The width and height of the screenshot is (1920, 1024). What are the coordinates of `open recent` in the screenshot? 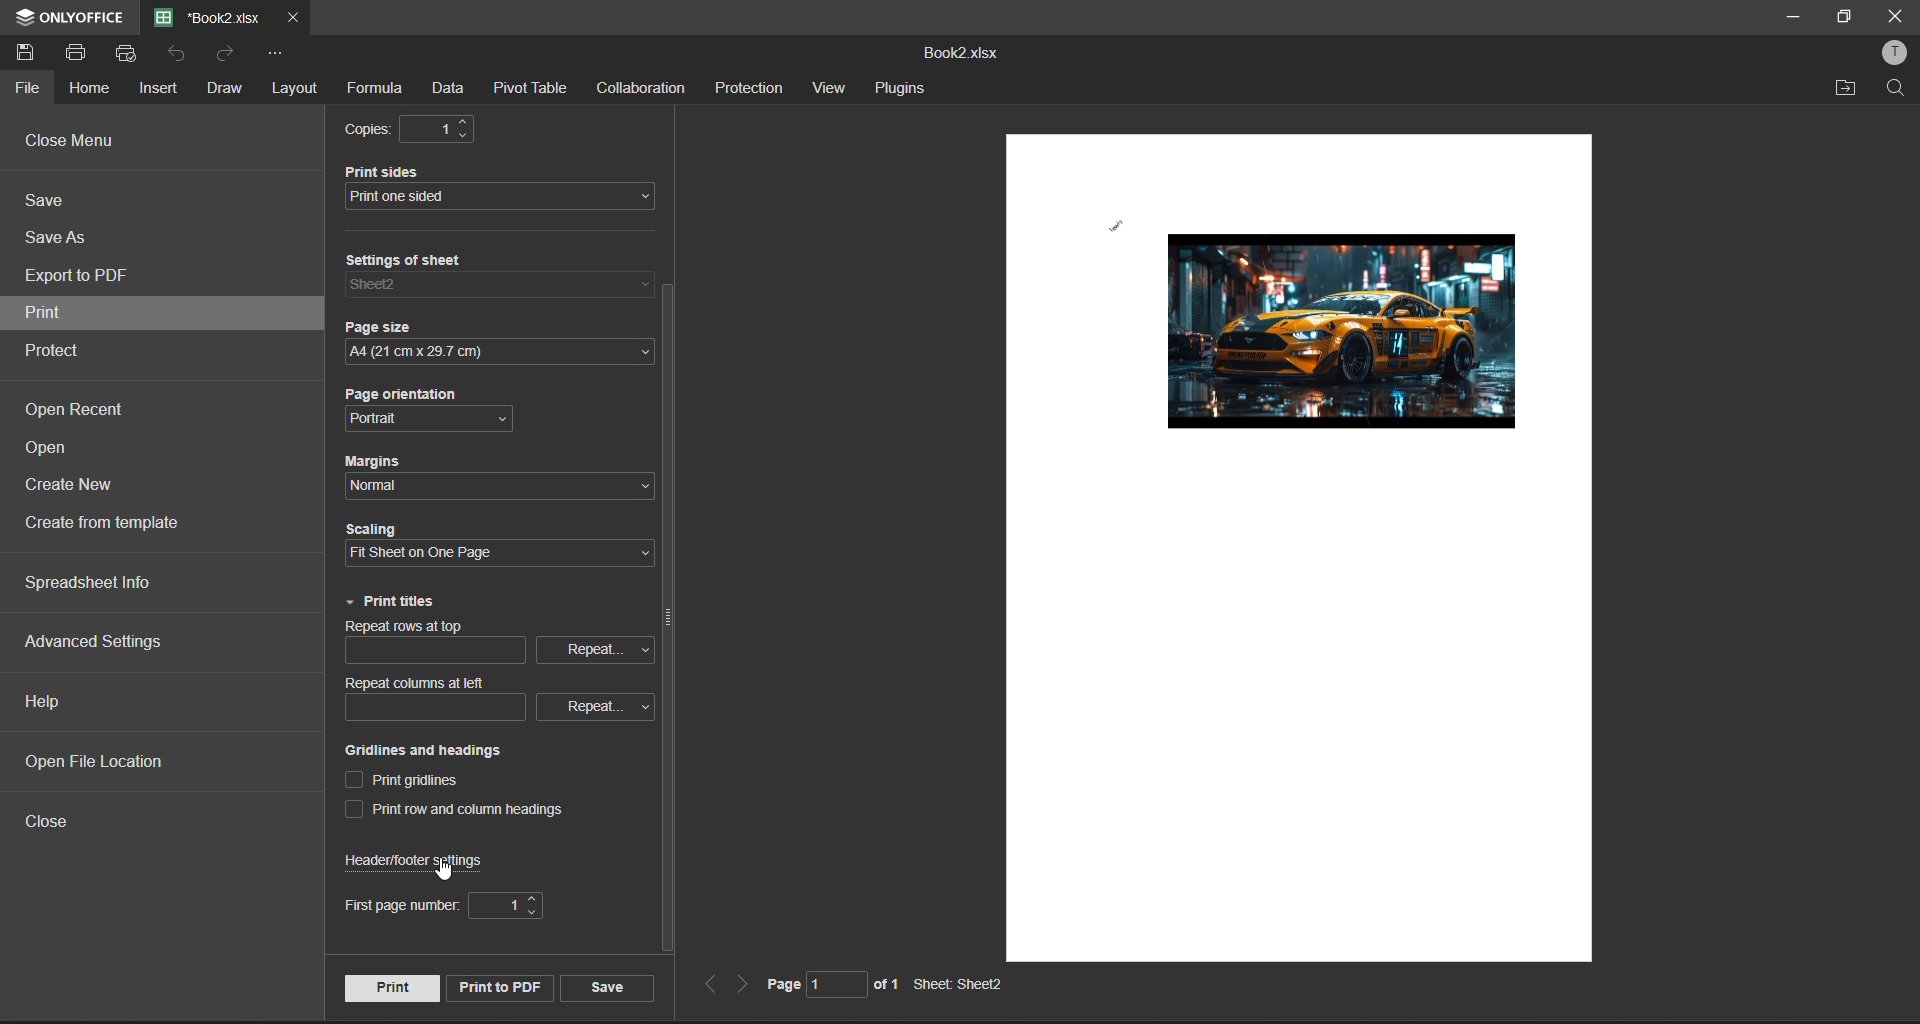 It's located at (83, 412).